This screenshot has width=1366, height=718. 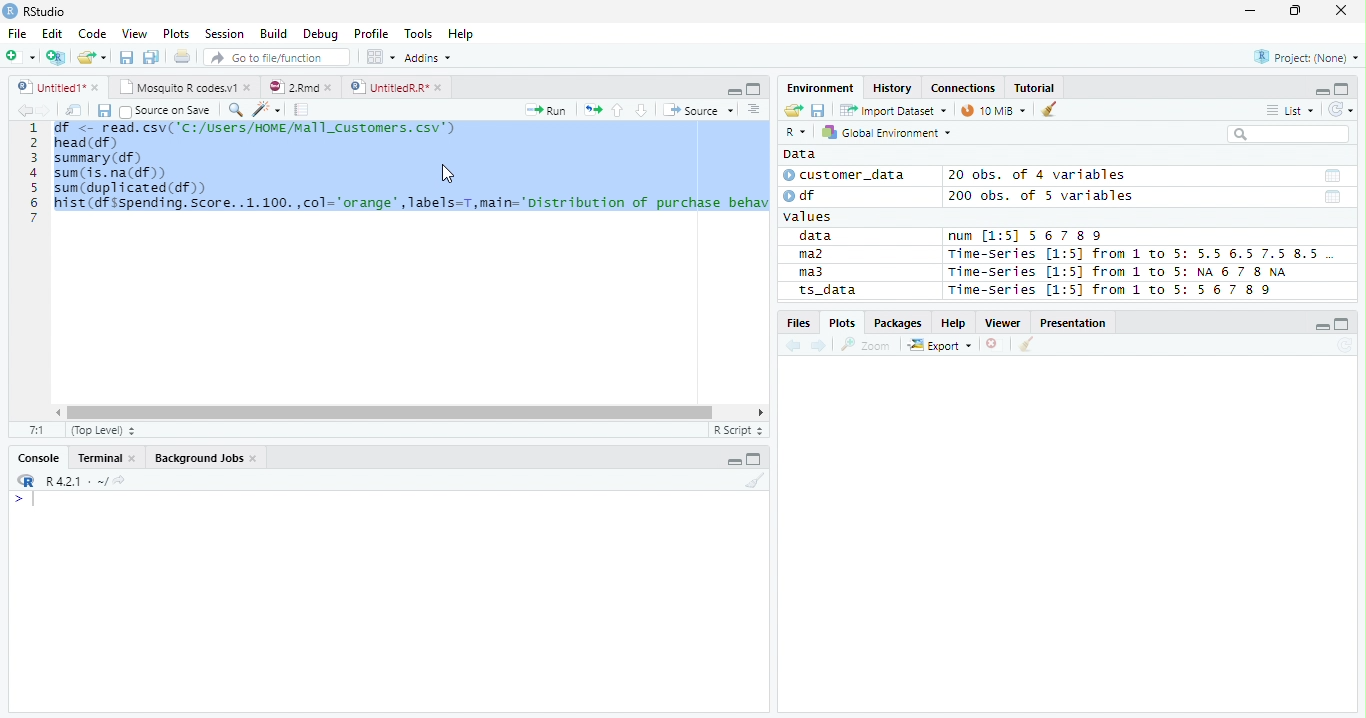 I want to click on Open folder, so click(x=791, y=111).